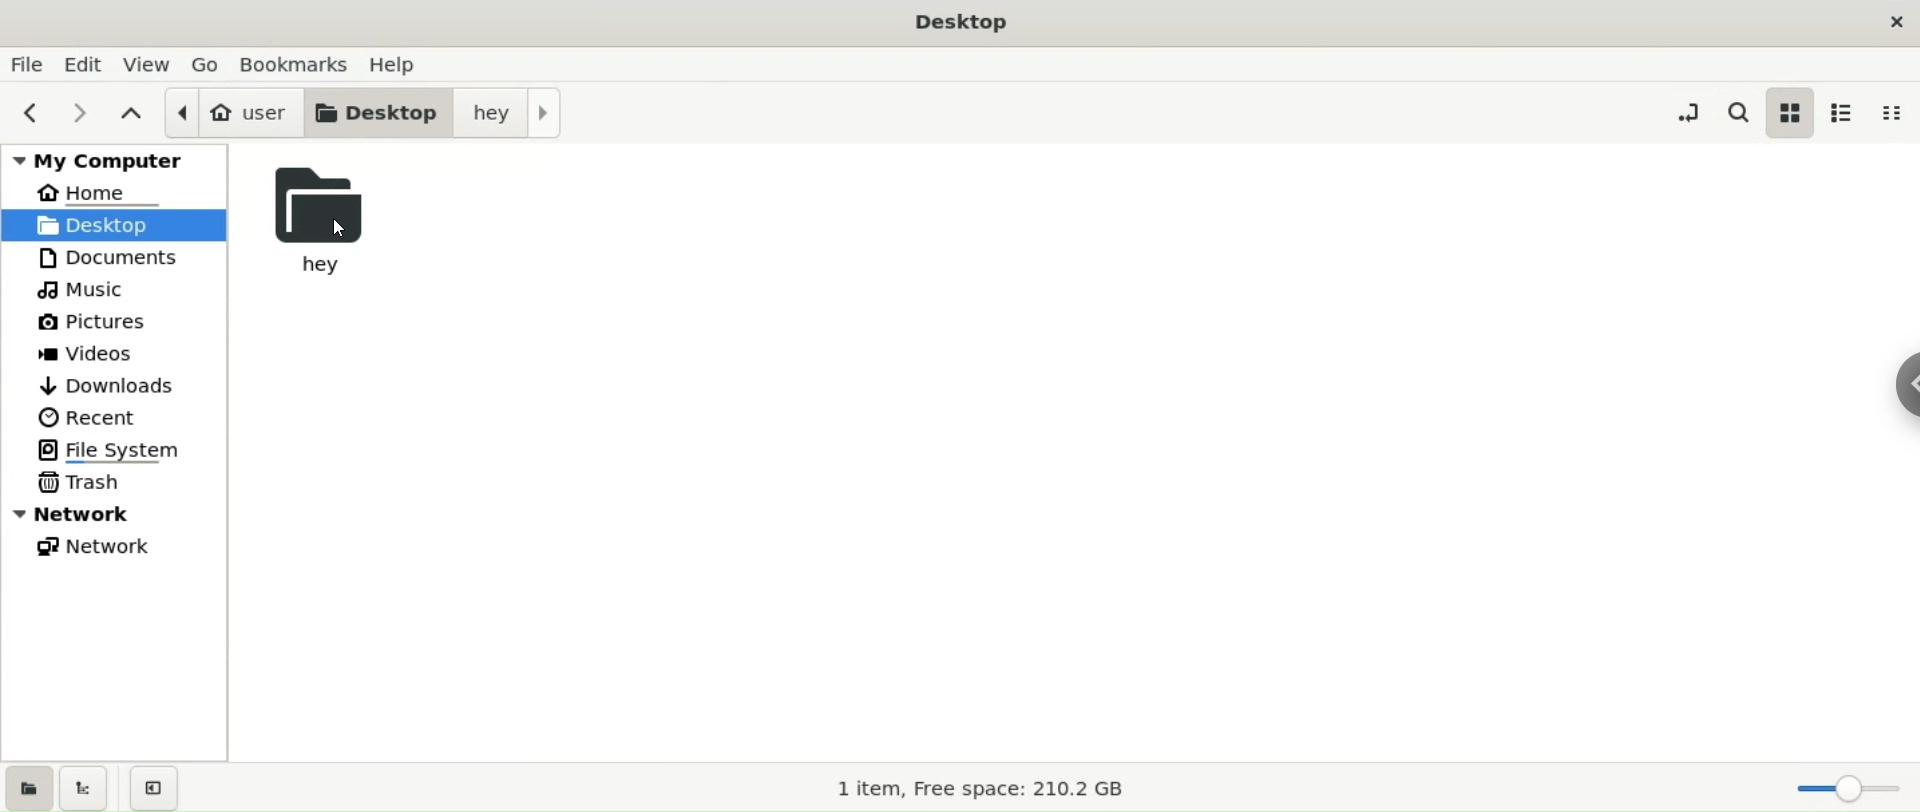  Describe the element at coordinates (30, 63) in the screenshot. I see `file` at that location.